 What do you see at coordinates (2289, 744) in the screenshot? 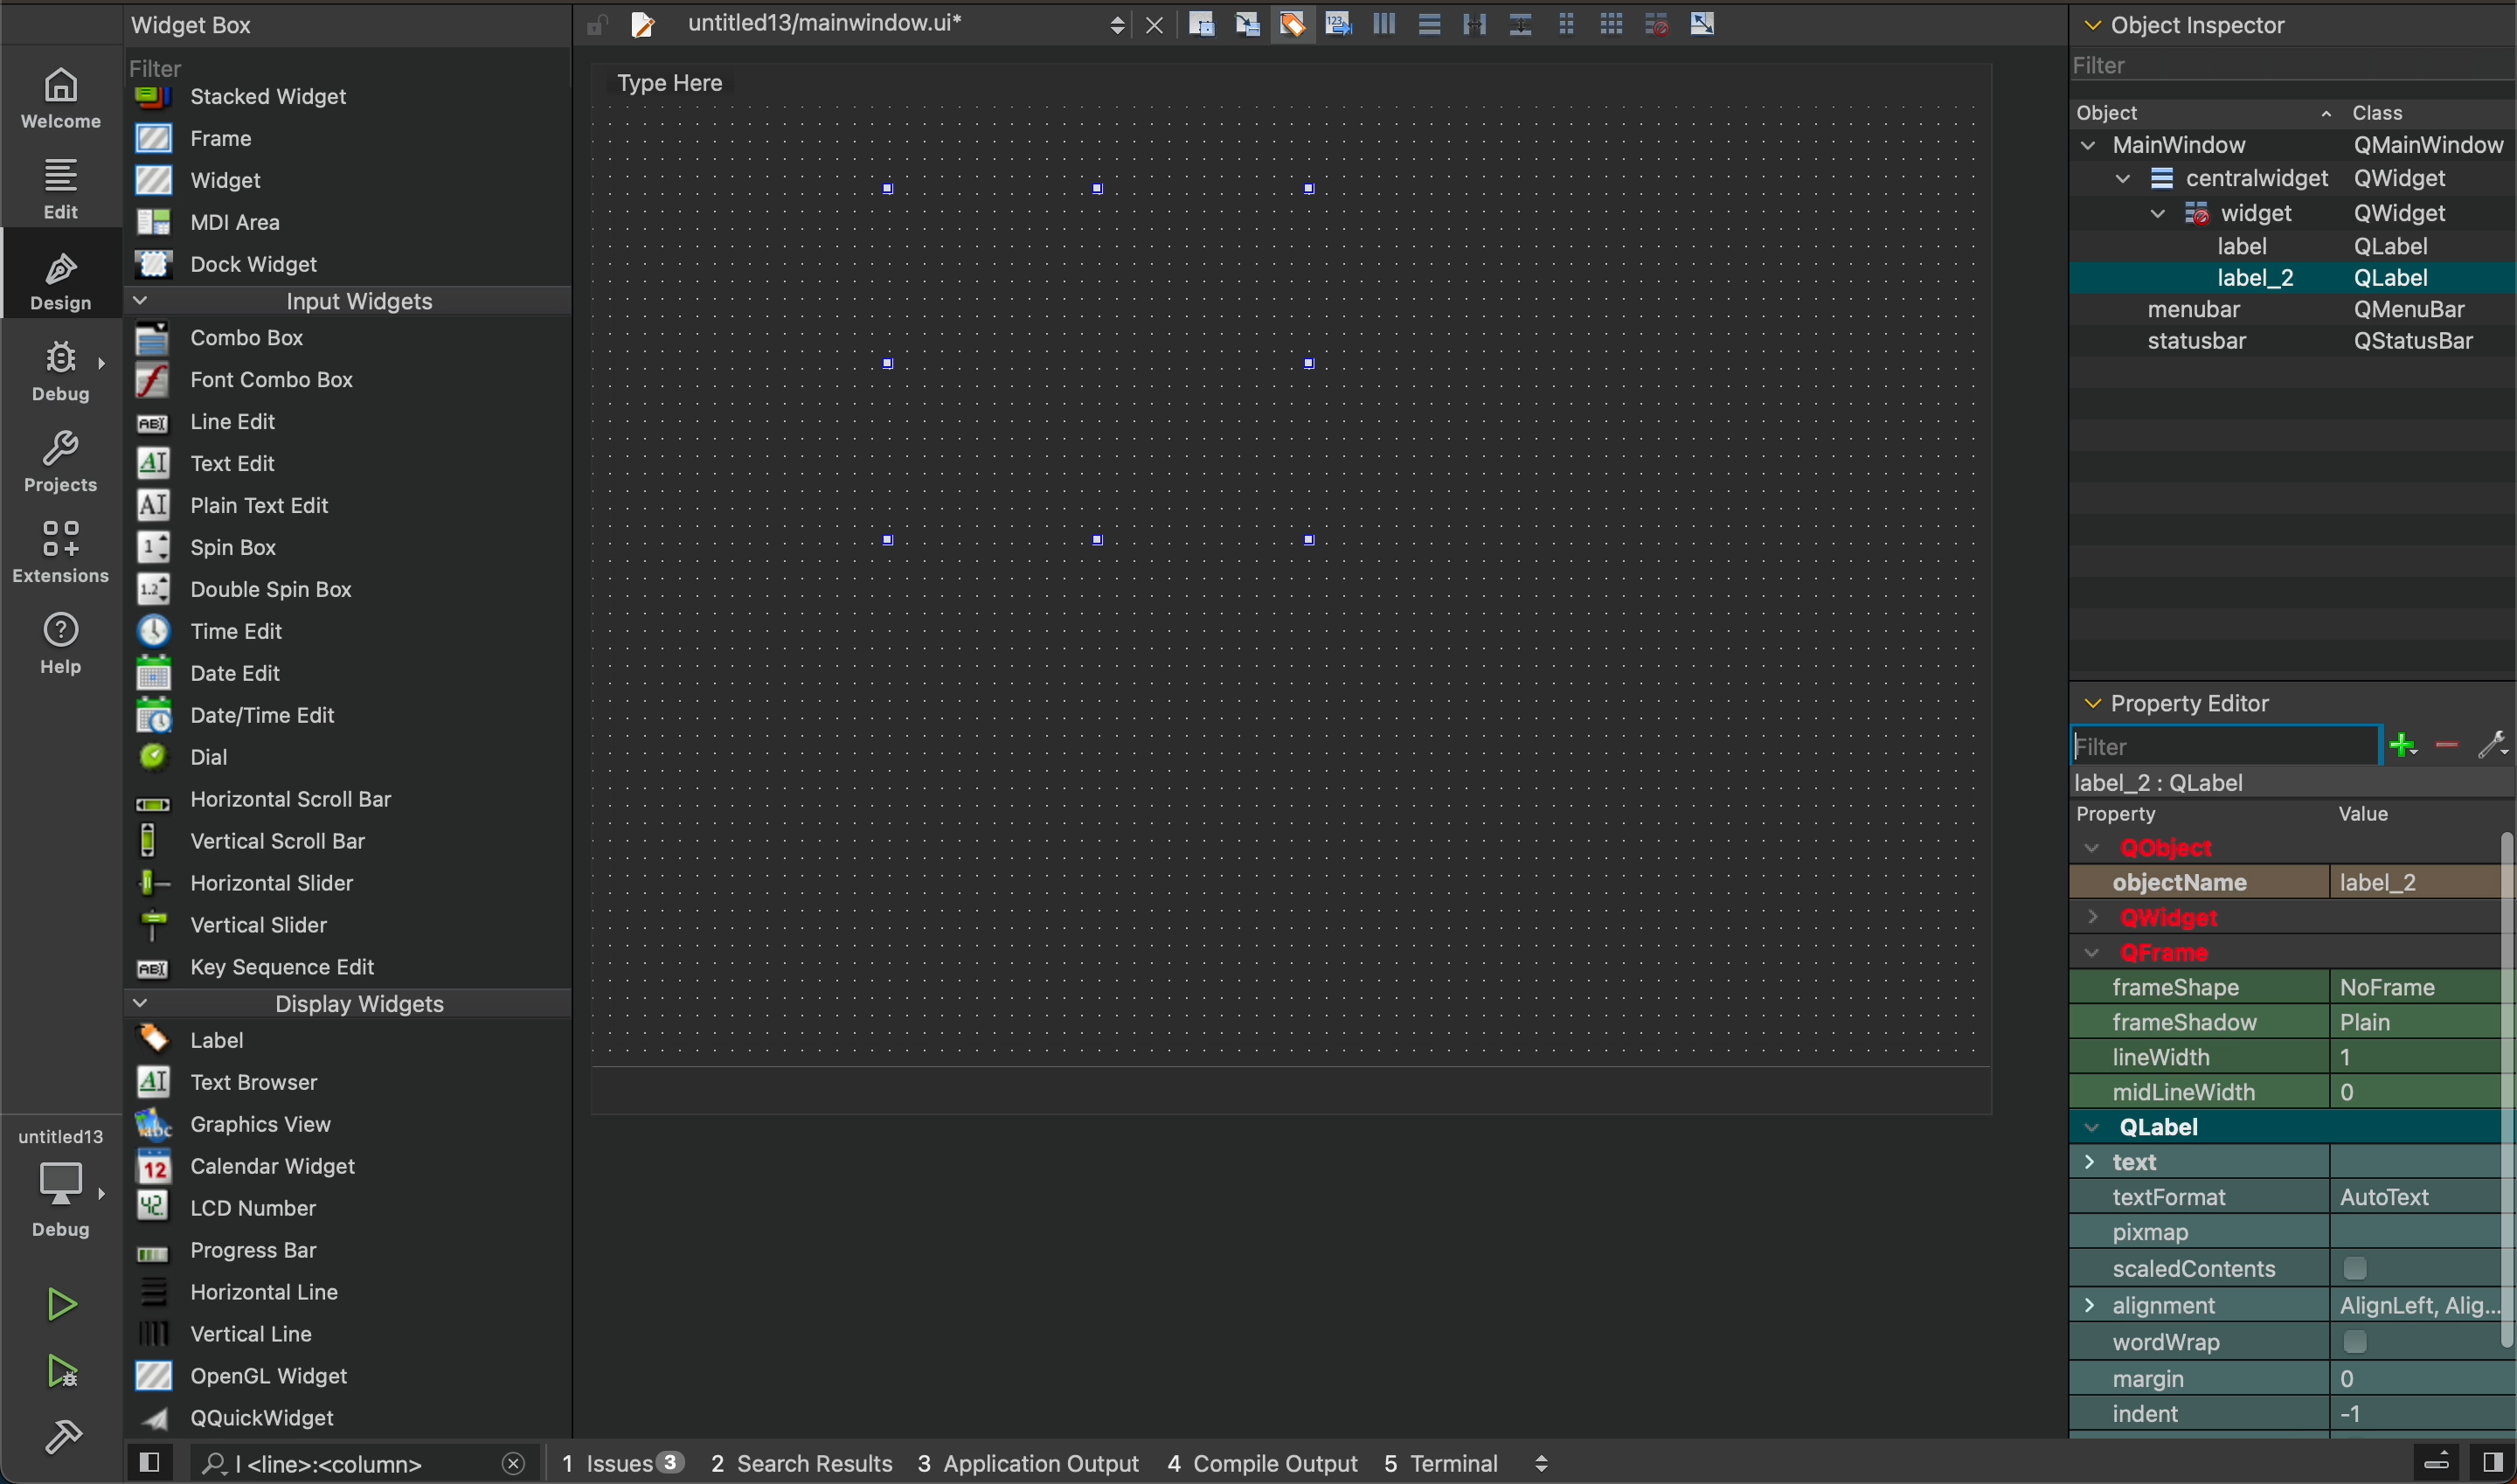
I see `filter` at bounding box center [2289, 744].